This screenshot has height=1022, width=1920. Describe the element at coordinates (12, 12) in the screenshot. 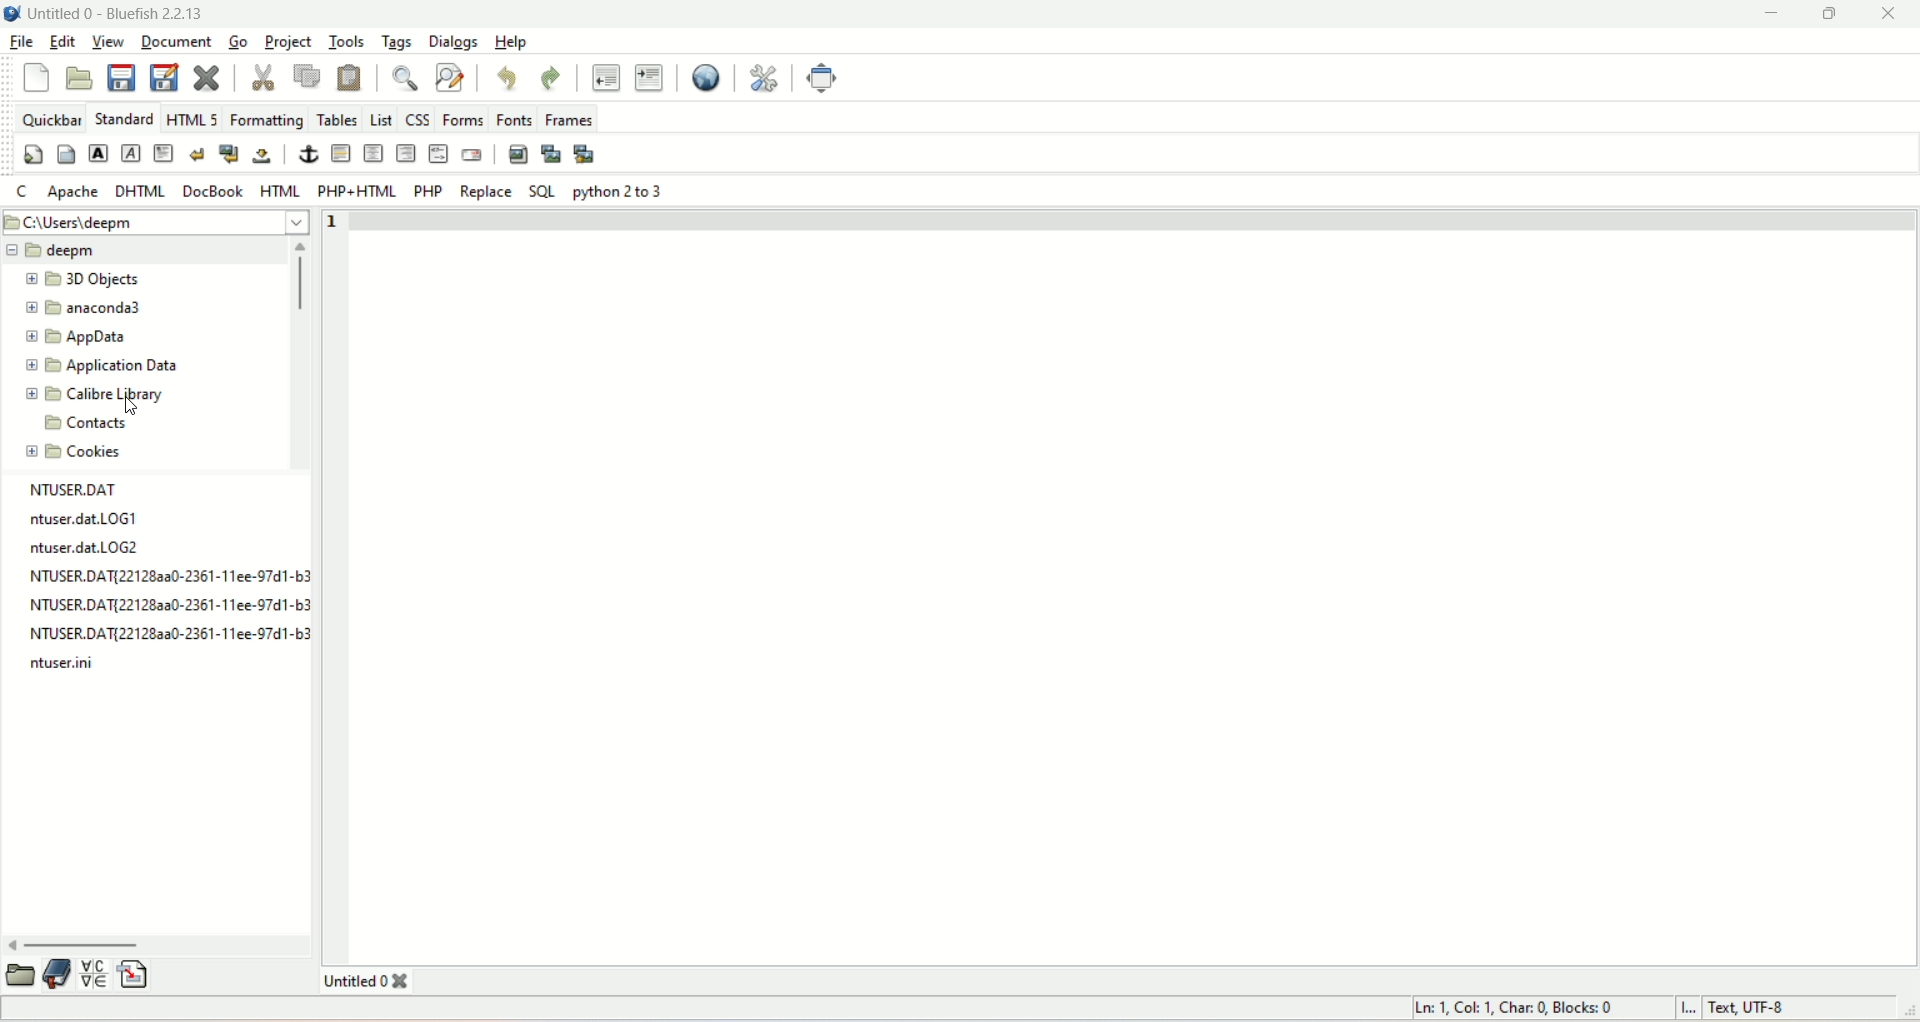

I see `logo` at that location.